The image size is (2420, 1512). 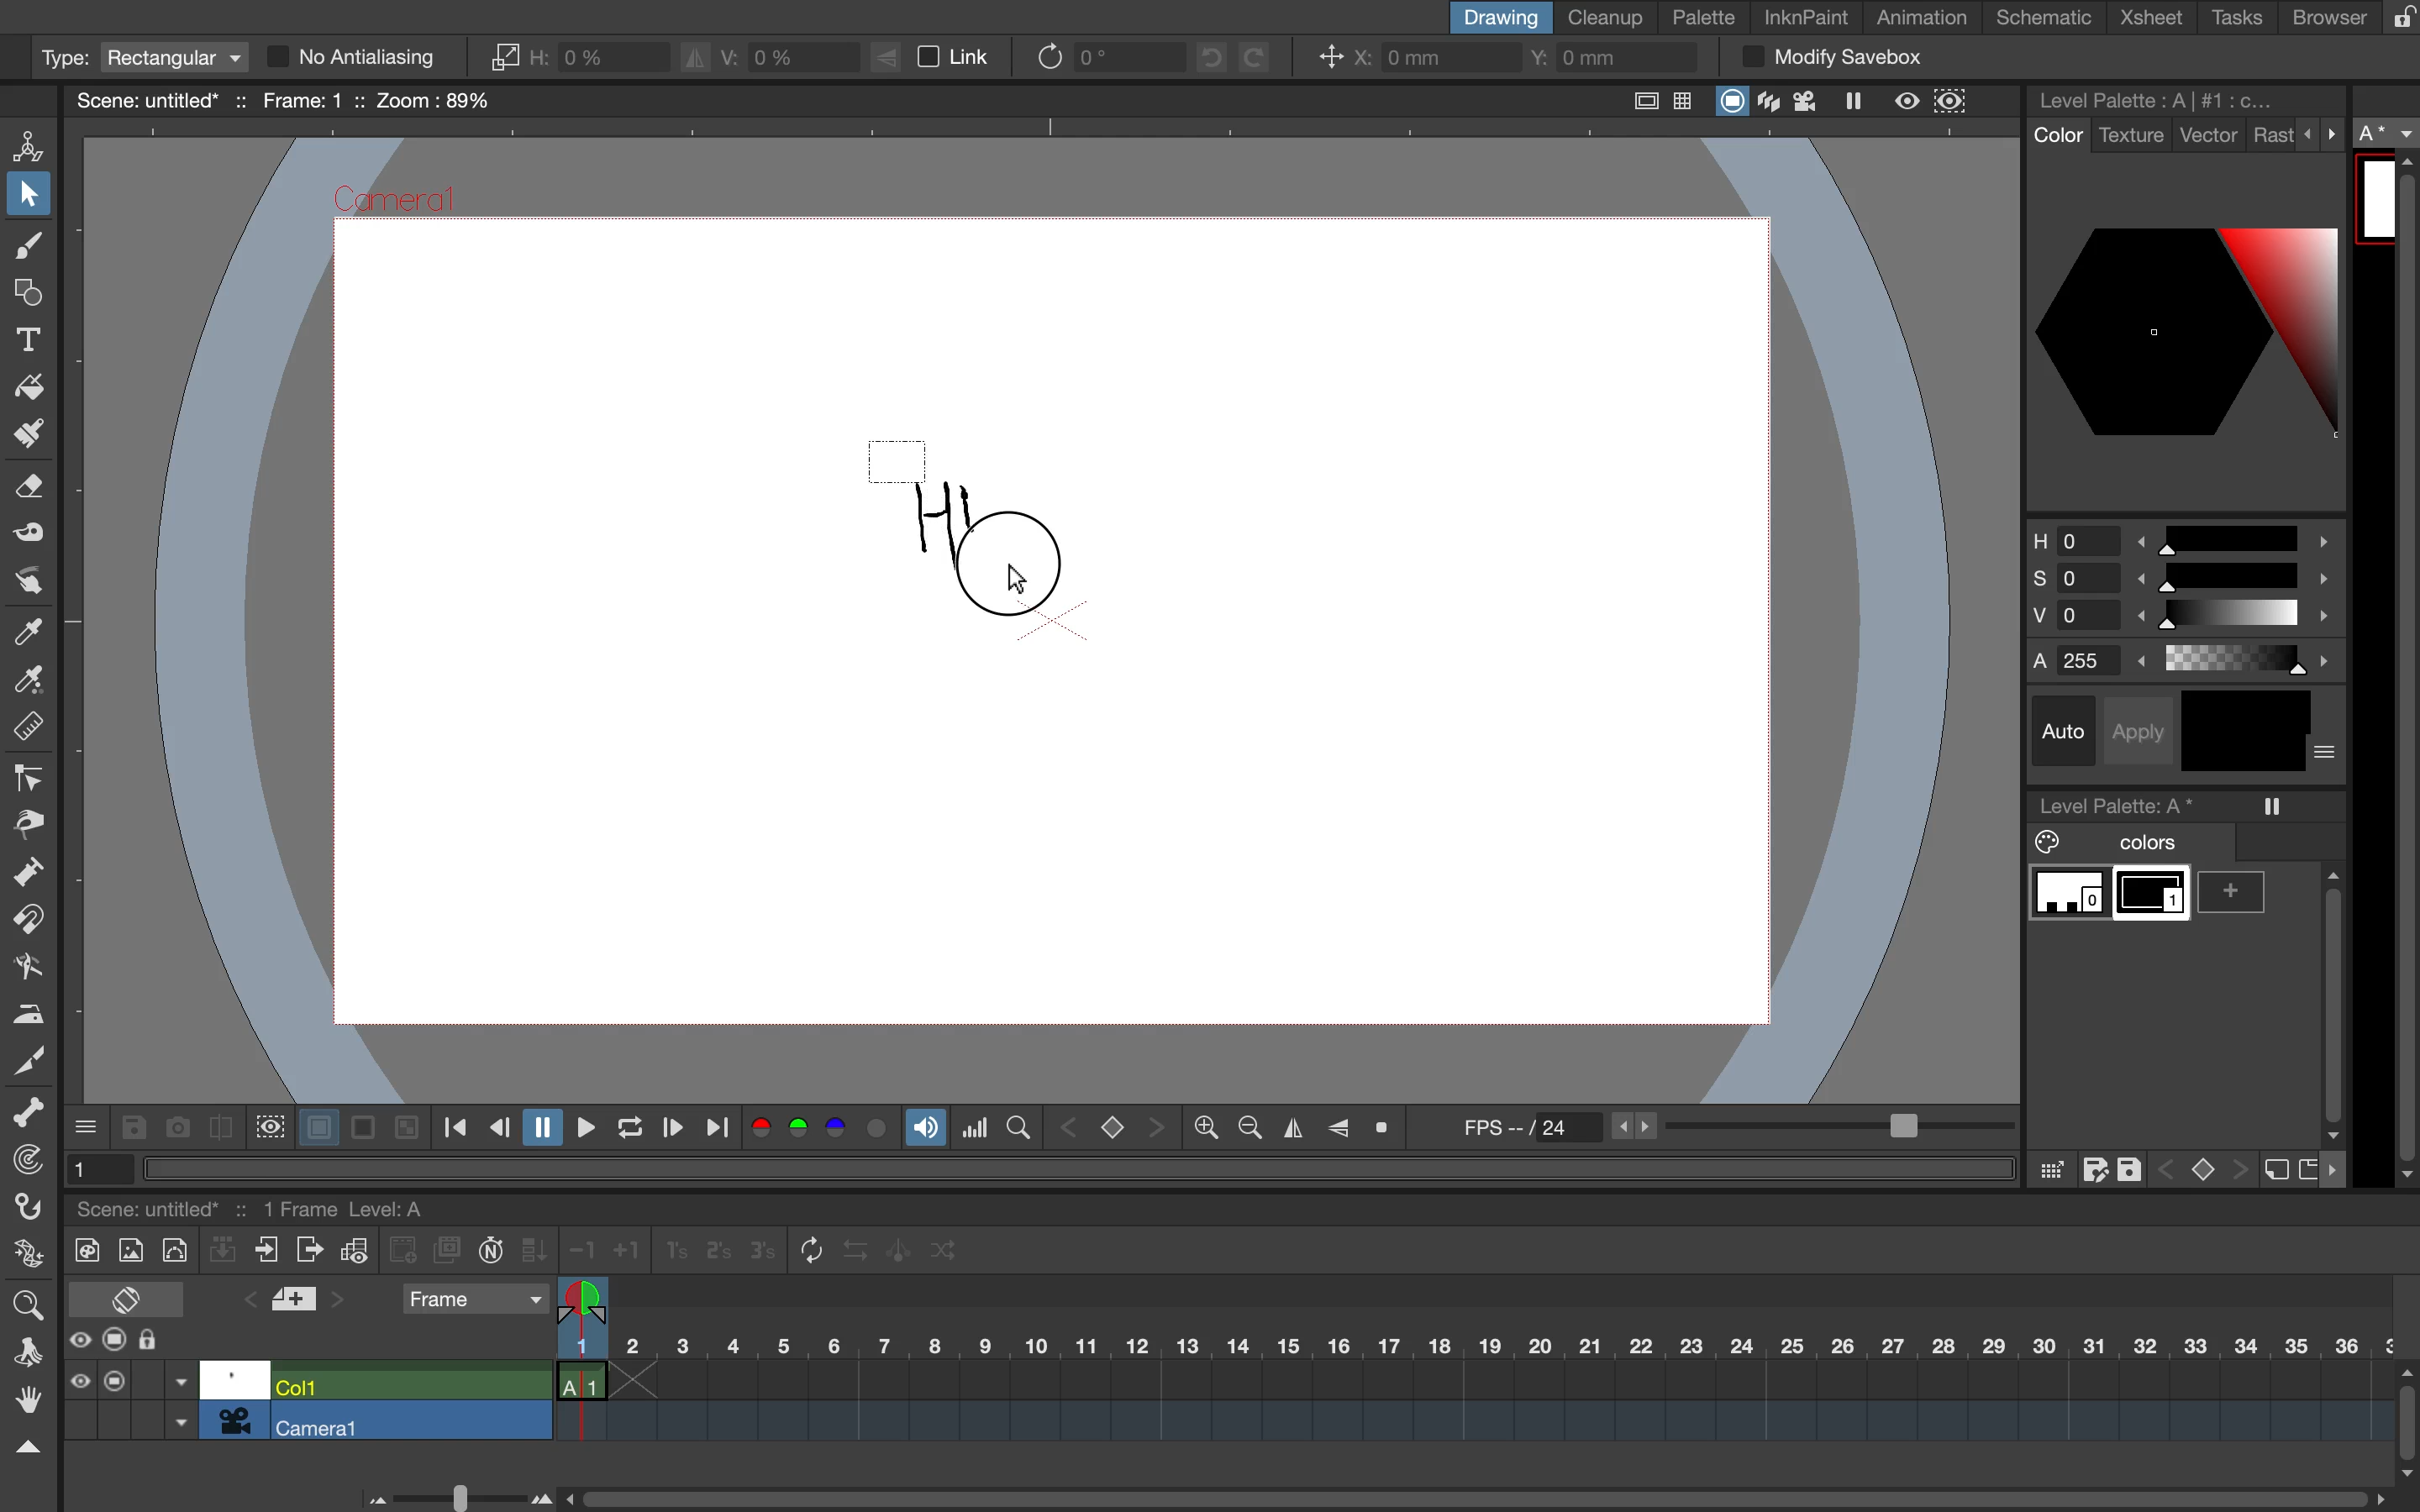 What do you see at coordinates (580, 1127) in the screenshot?
I see `play` at bounding box center [580, 1127].